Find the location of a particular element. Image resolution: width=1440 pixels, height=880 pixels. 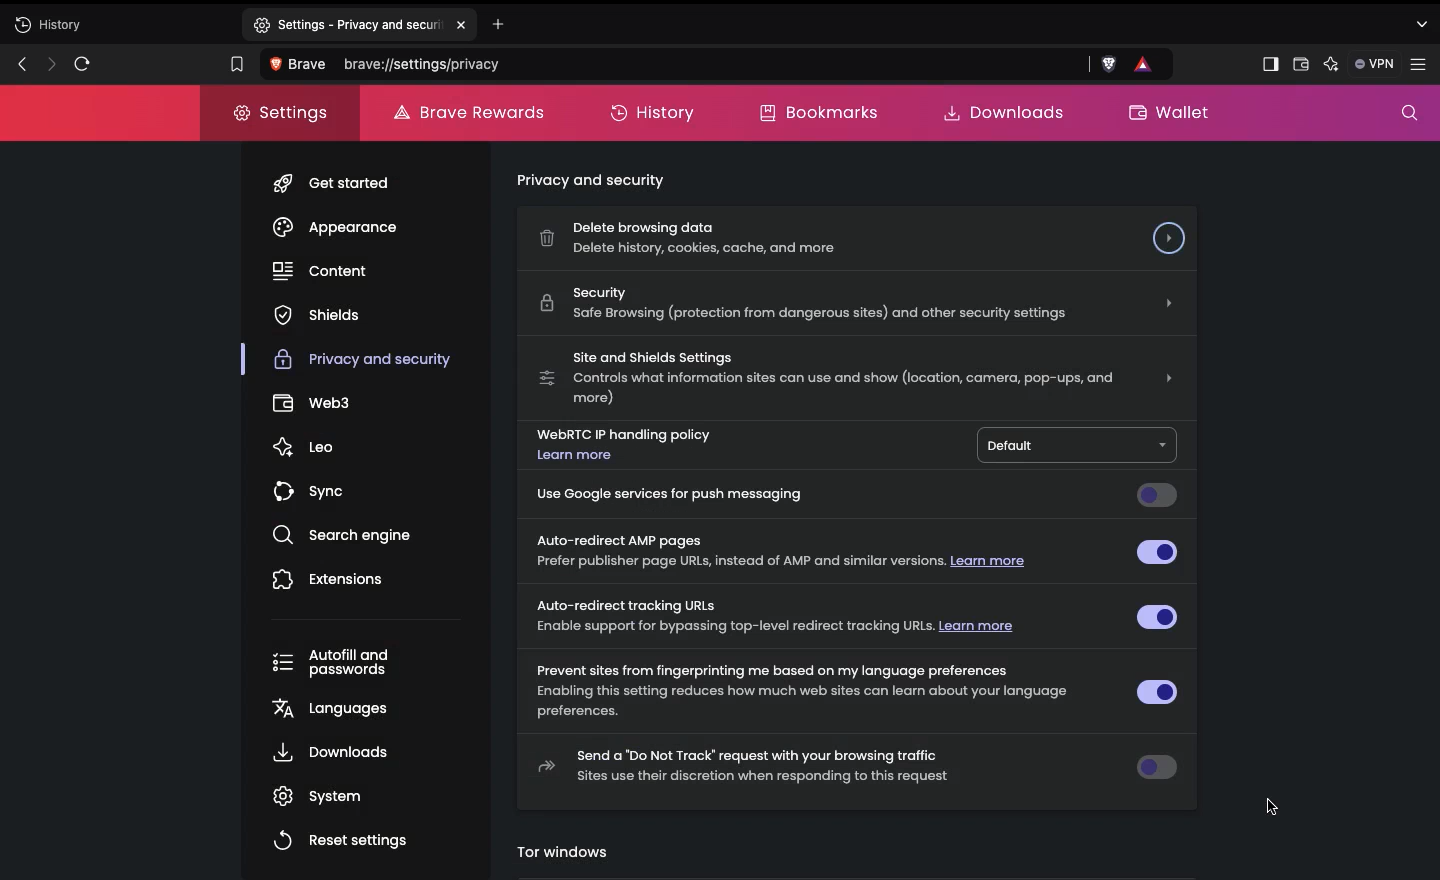

Sidebar is located at coordinates (1268, 64).